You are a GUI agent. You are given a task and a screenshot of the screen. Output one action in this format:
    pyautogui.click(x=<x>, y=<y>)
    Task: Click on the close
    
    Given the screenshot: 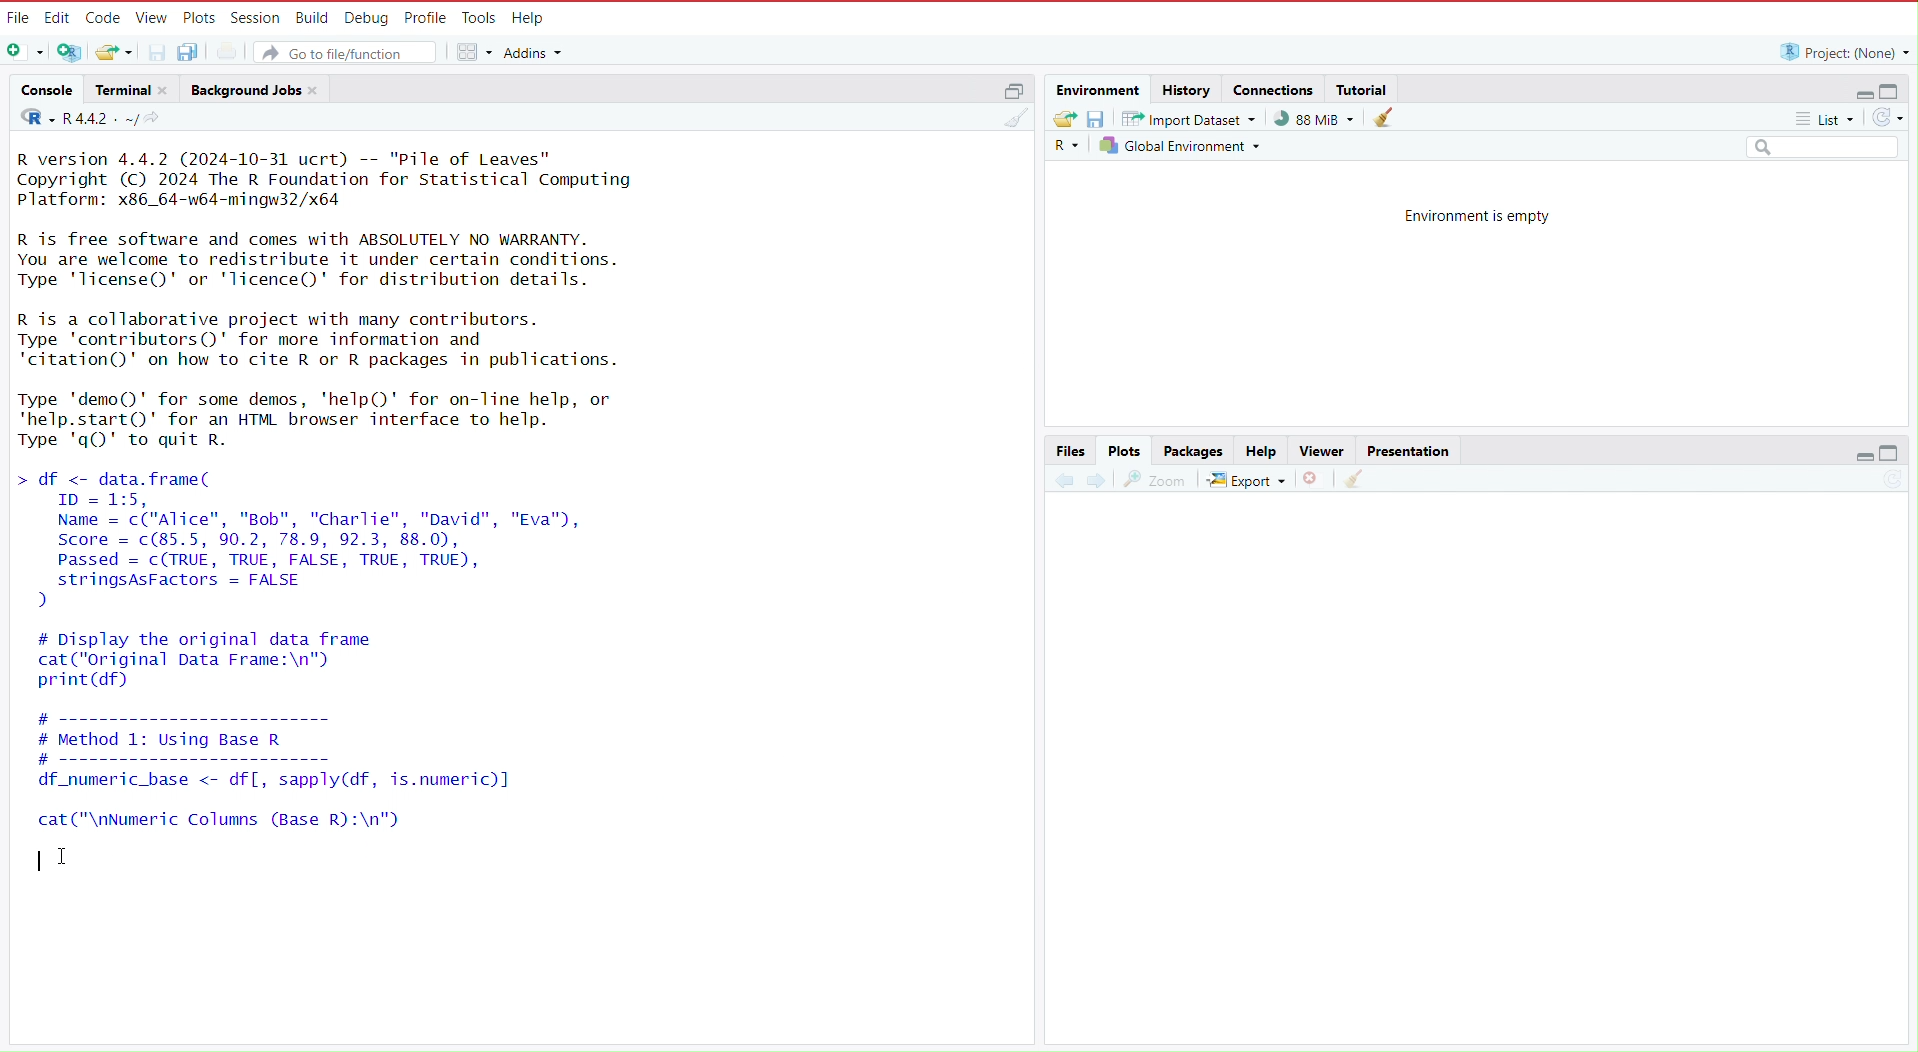 What is the action you would take?
    pyautogui.click(x=167, y=89)
    